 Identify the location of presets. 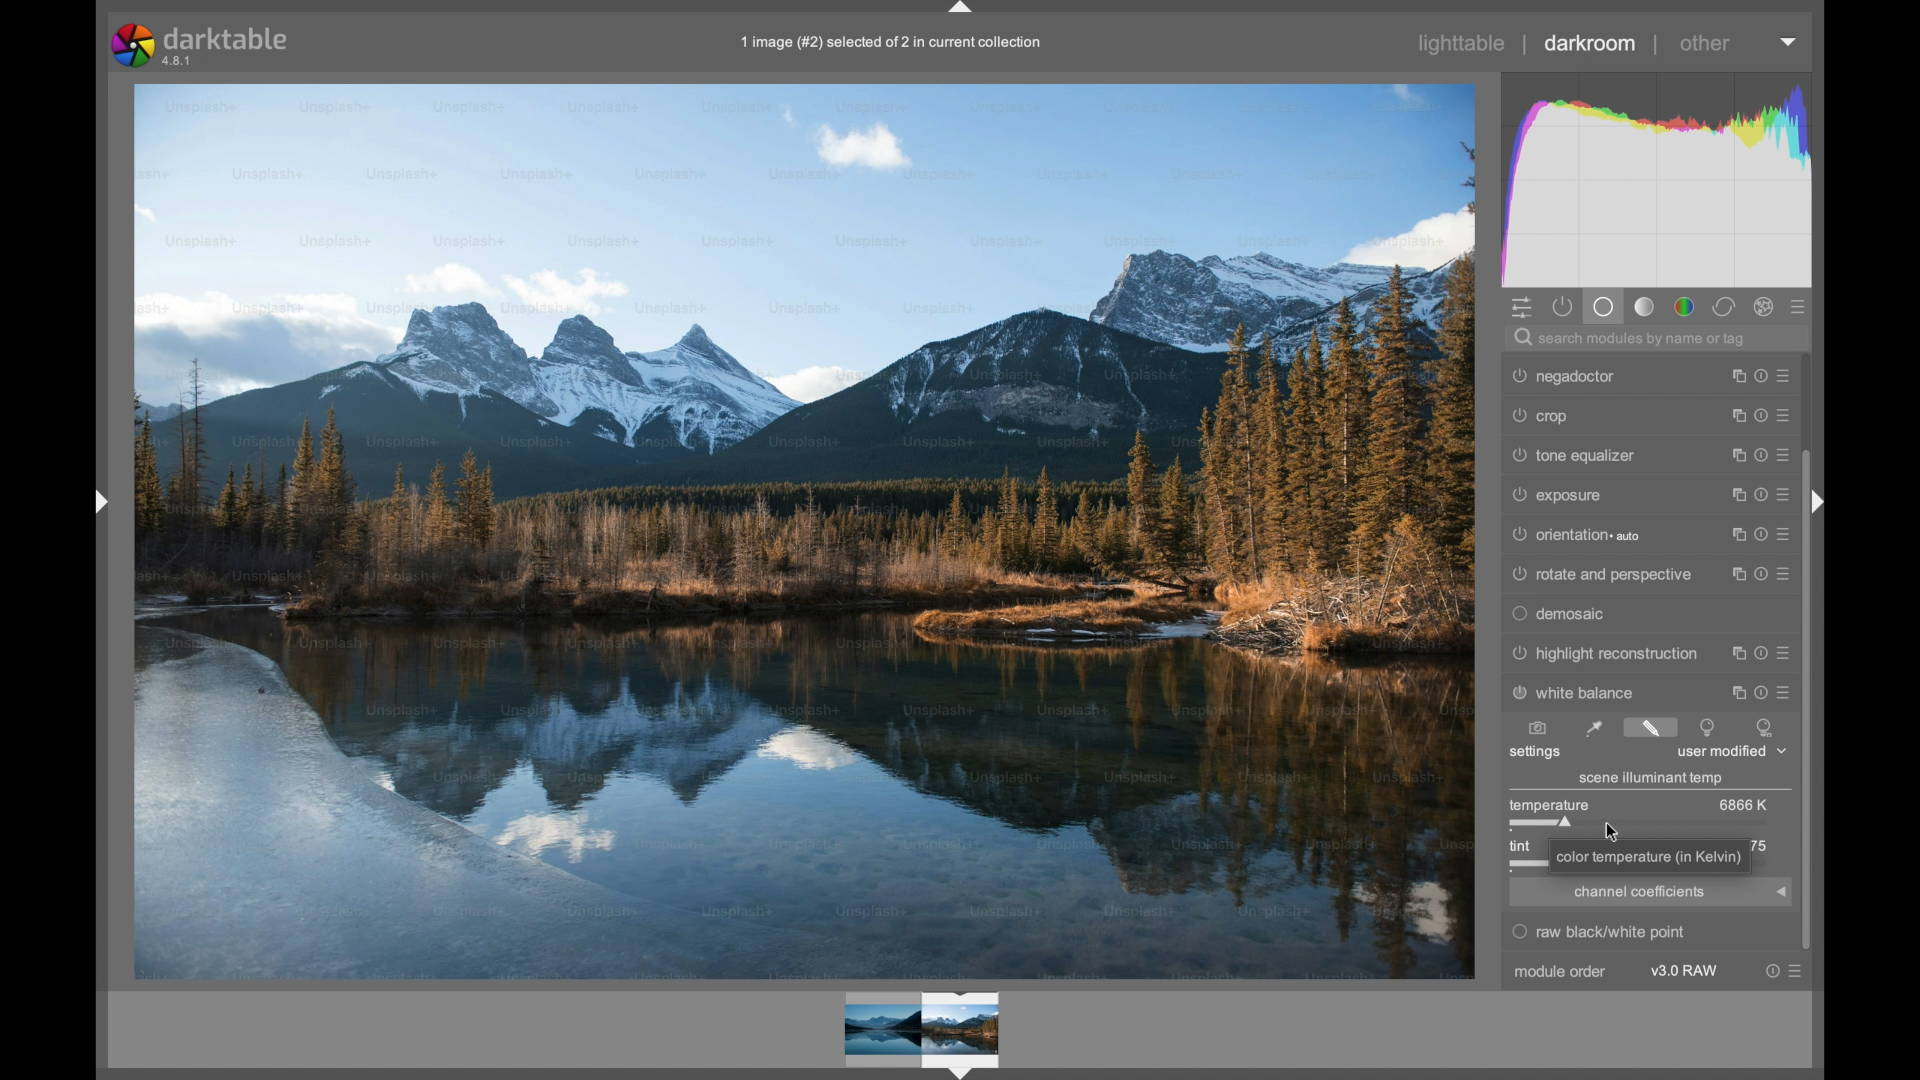
(1784, 450).